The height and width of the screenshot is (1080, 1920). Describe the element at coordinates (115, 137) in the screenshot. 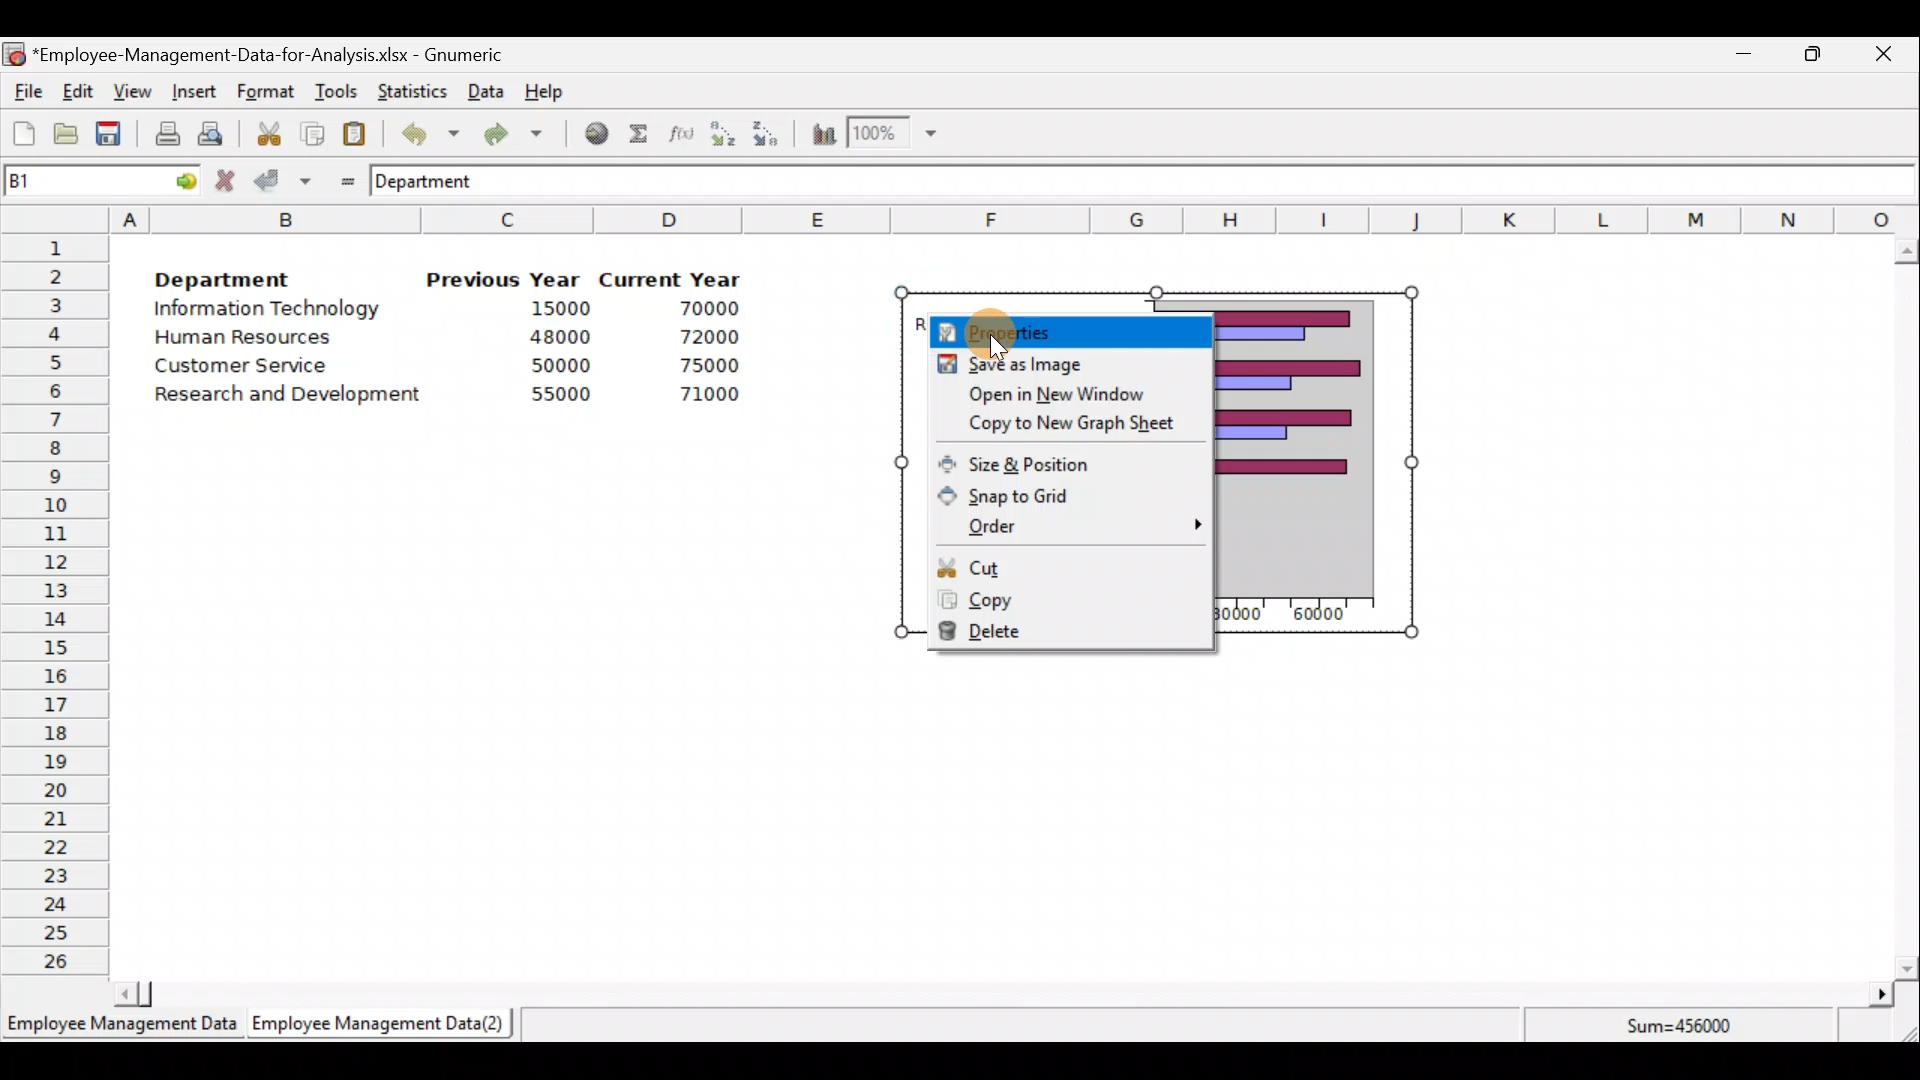

I see `Save the current workbook` at that location.